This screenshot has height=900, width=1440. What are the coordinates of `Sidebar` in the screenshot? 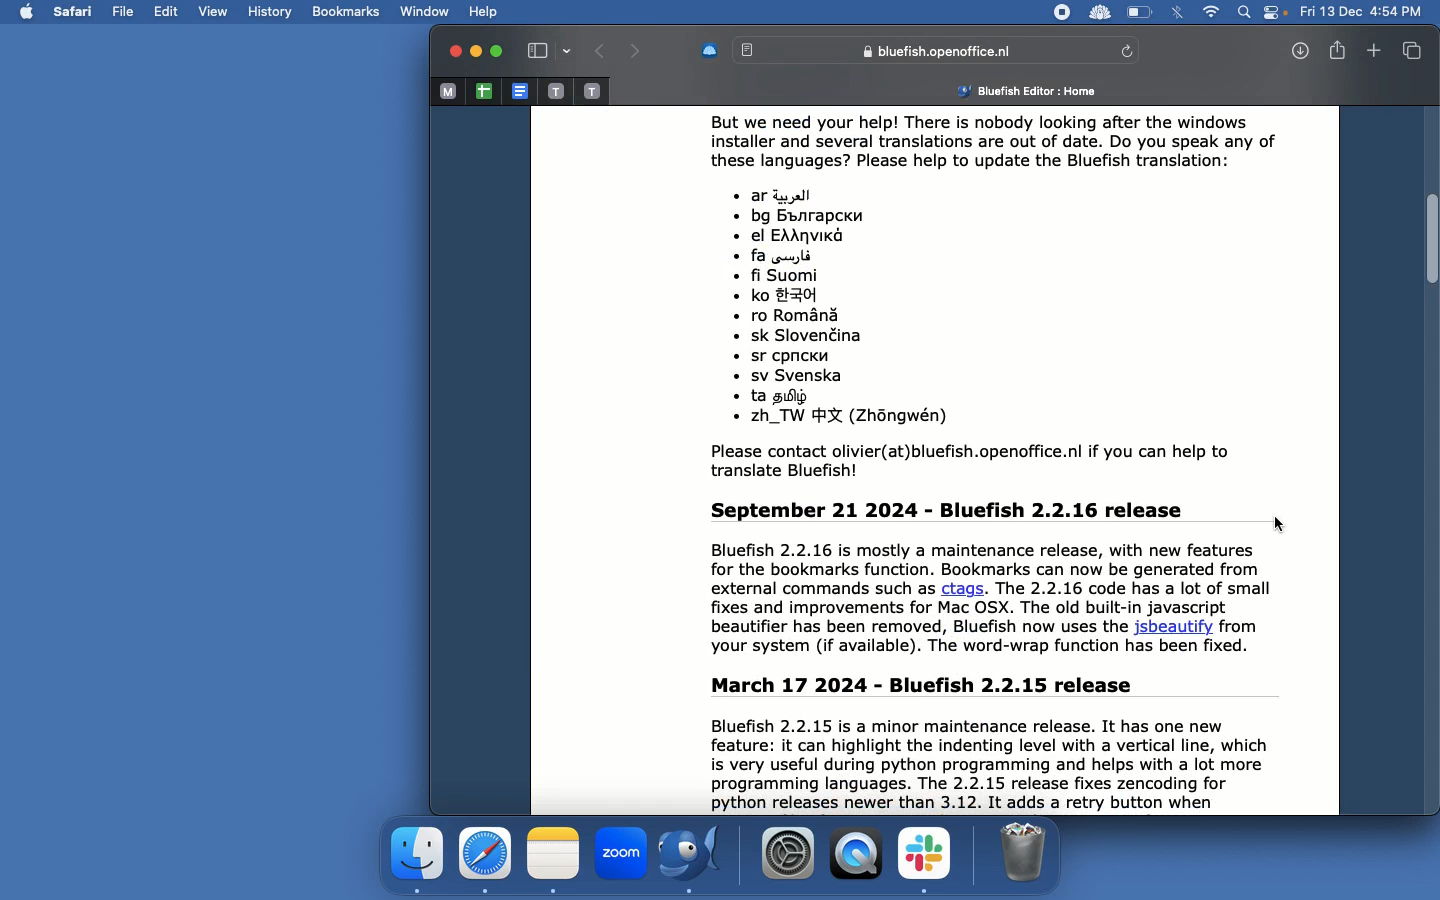 It's located at (548, 51).